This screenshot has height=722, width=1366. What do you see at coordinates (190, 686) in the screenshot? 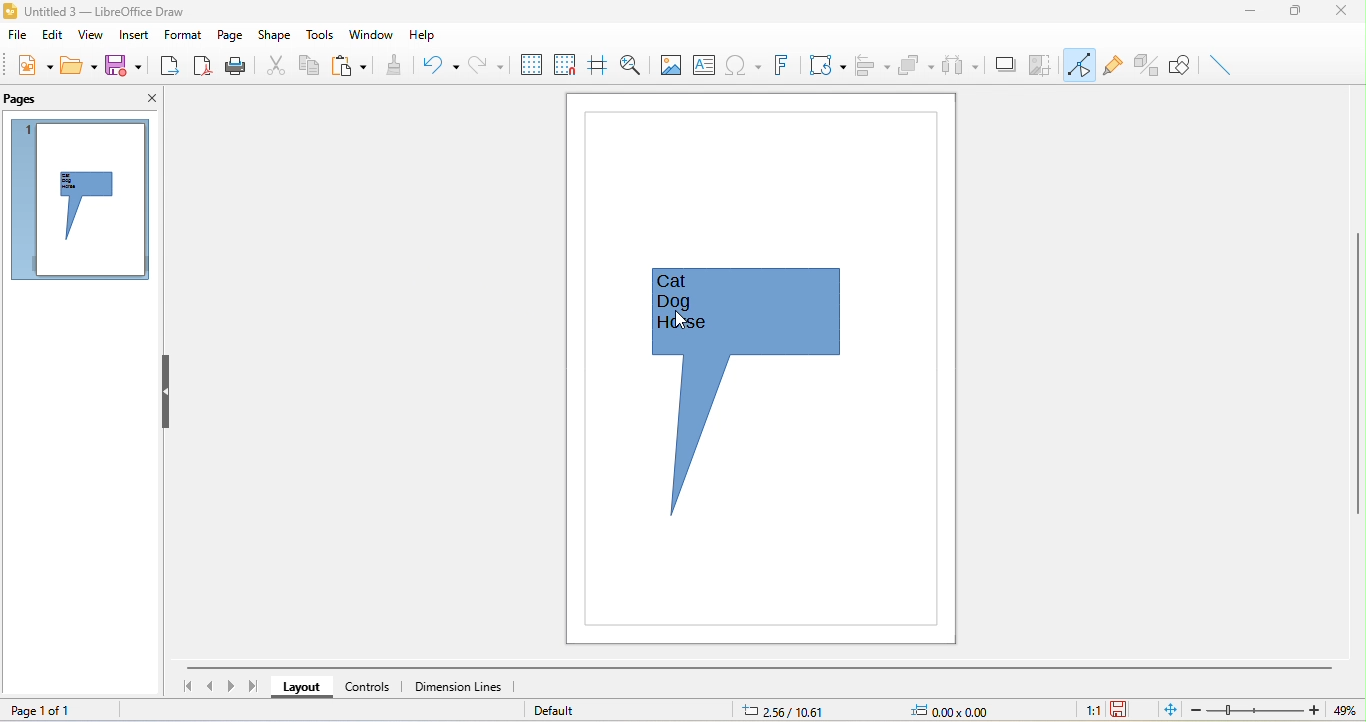
I see `first page` at bounding box center [190, 686].